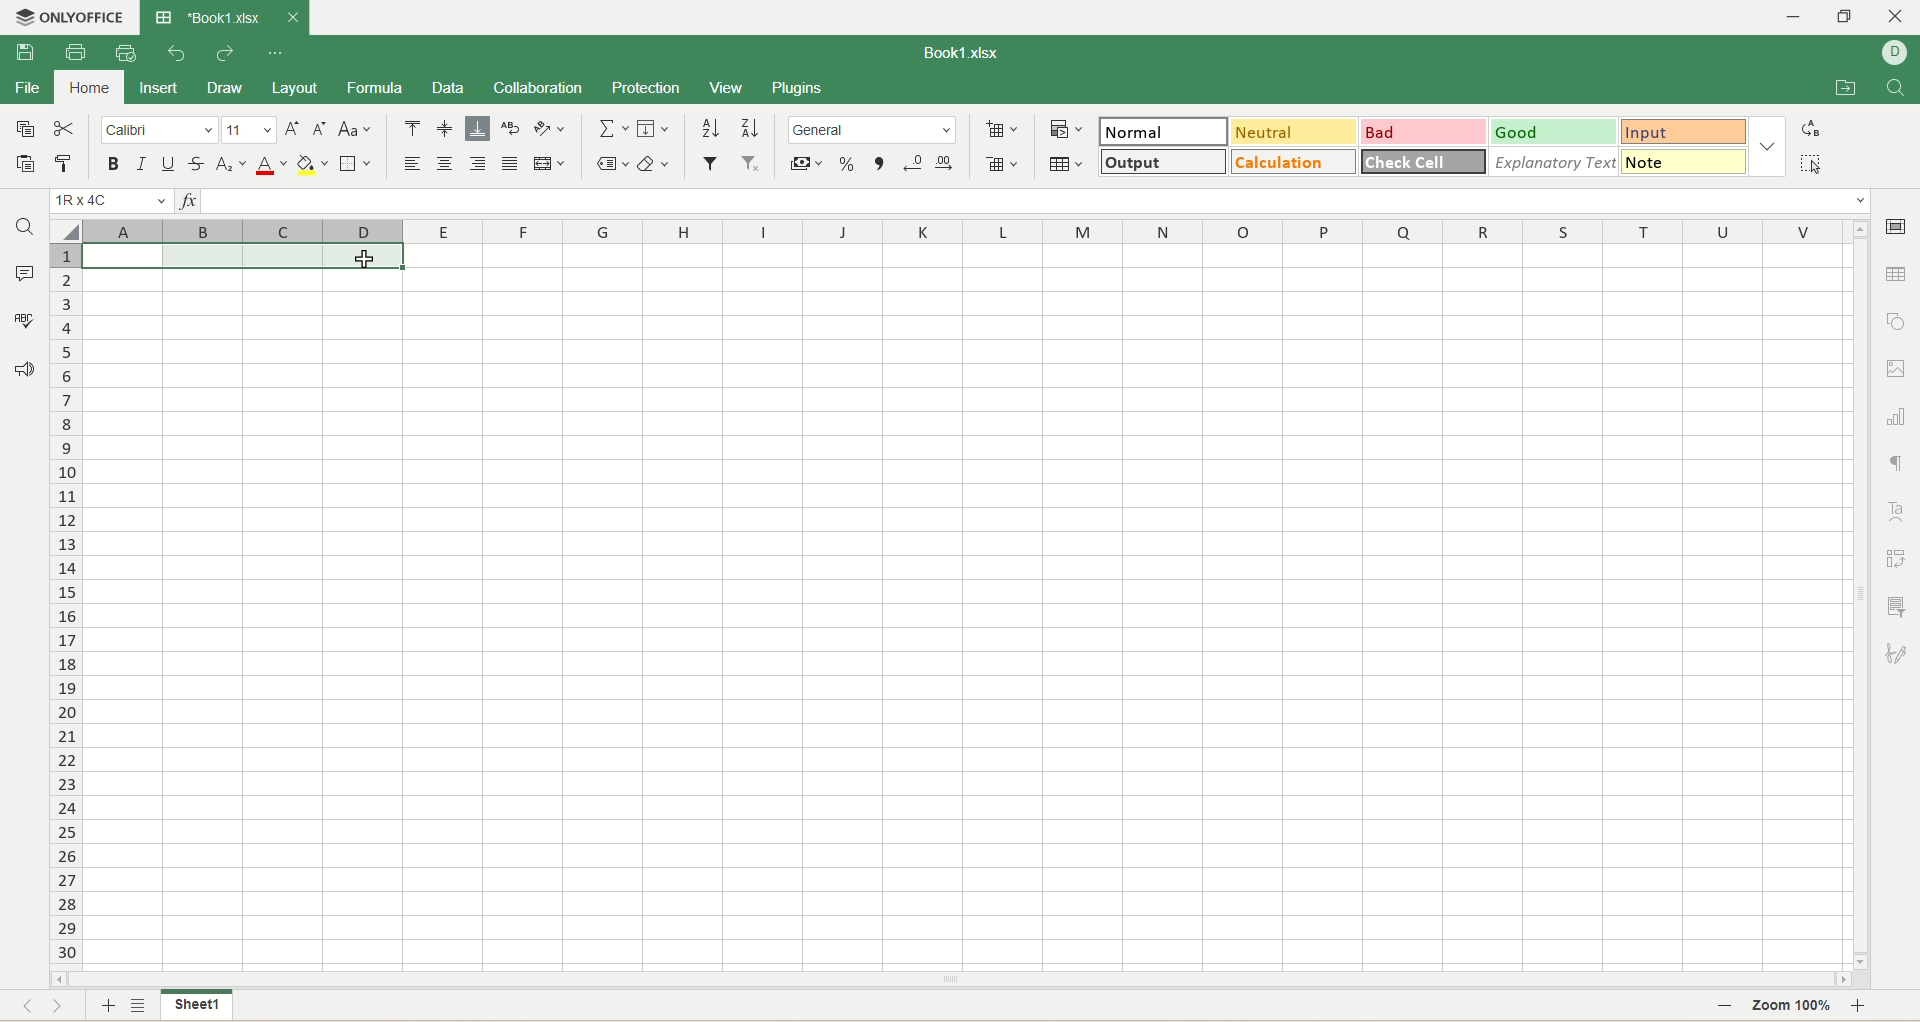 This screenshot has height=1022, width=1920. What do you see at coordinates (1895, 53) in the screenshot?
I see `username` at bounding box center [1895, 53].